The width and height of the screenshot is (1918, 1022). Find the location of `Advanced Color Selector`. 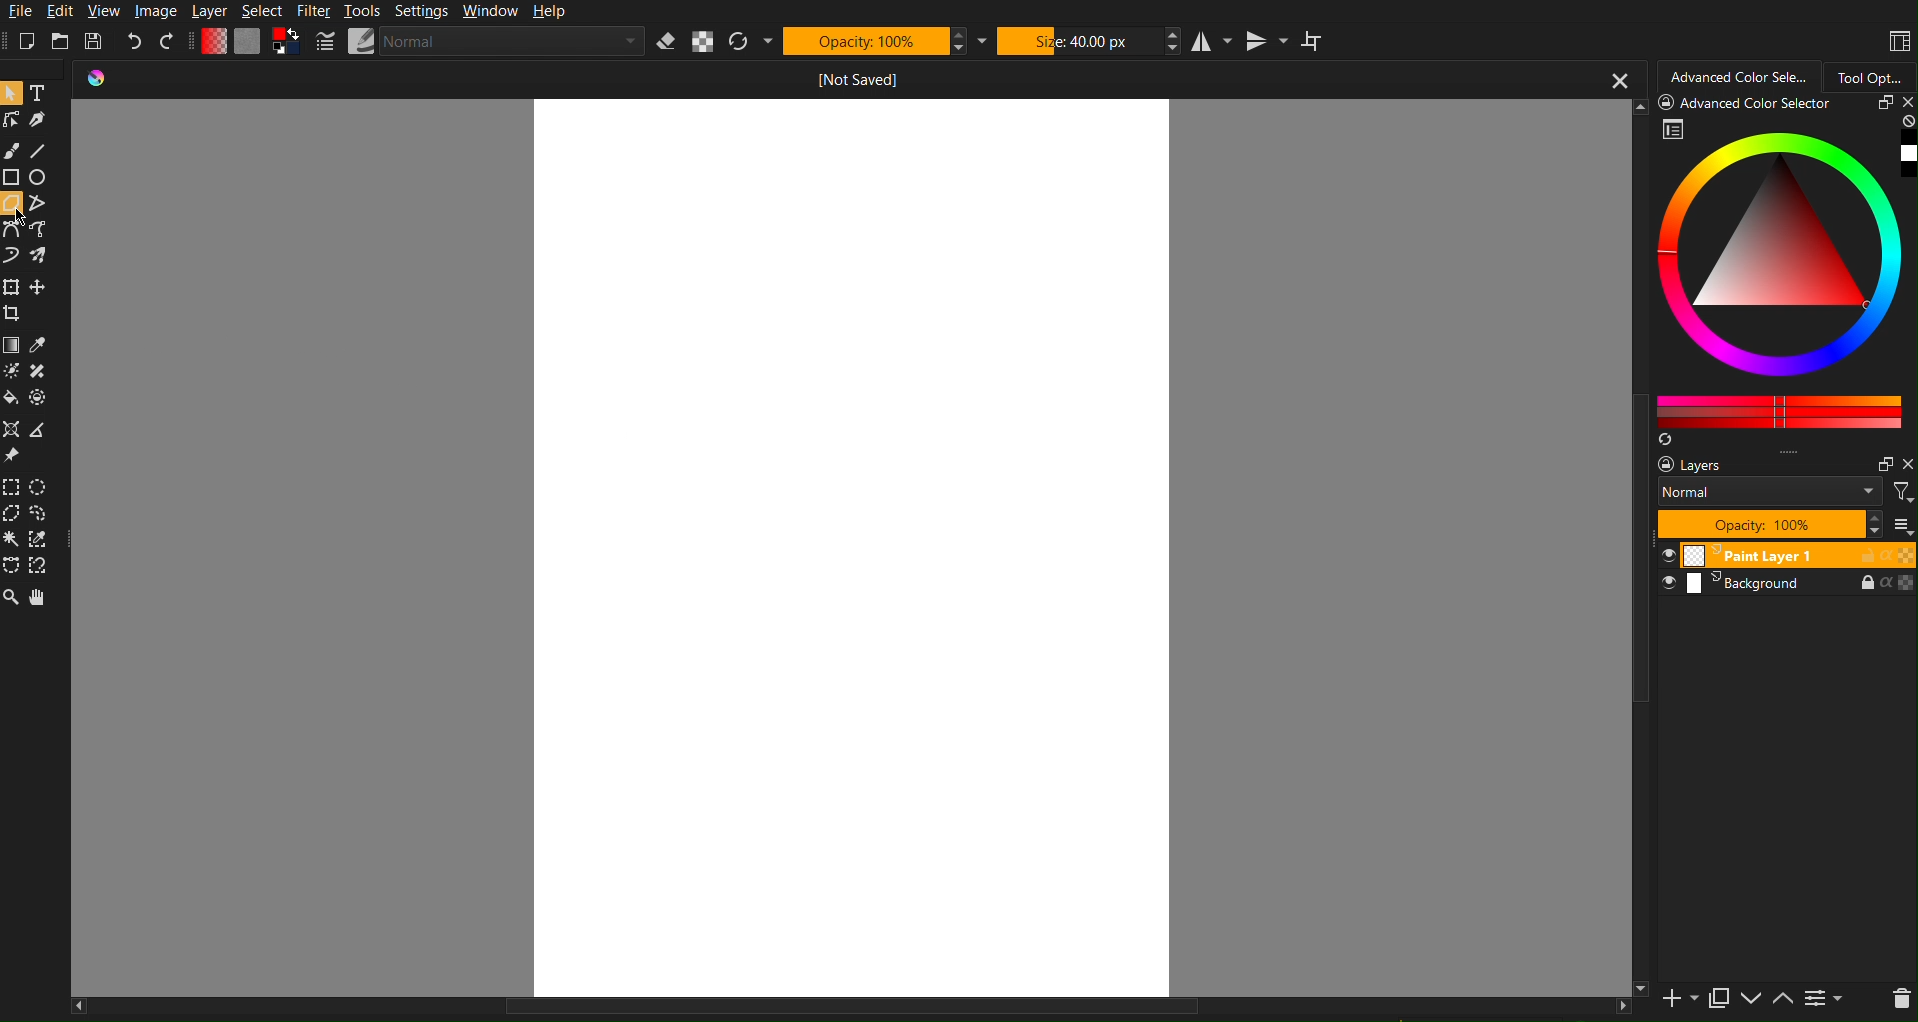

Advanced Color Selector is located at coordinates (1787, 274).